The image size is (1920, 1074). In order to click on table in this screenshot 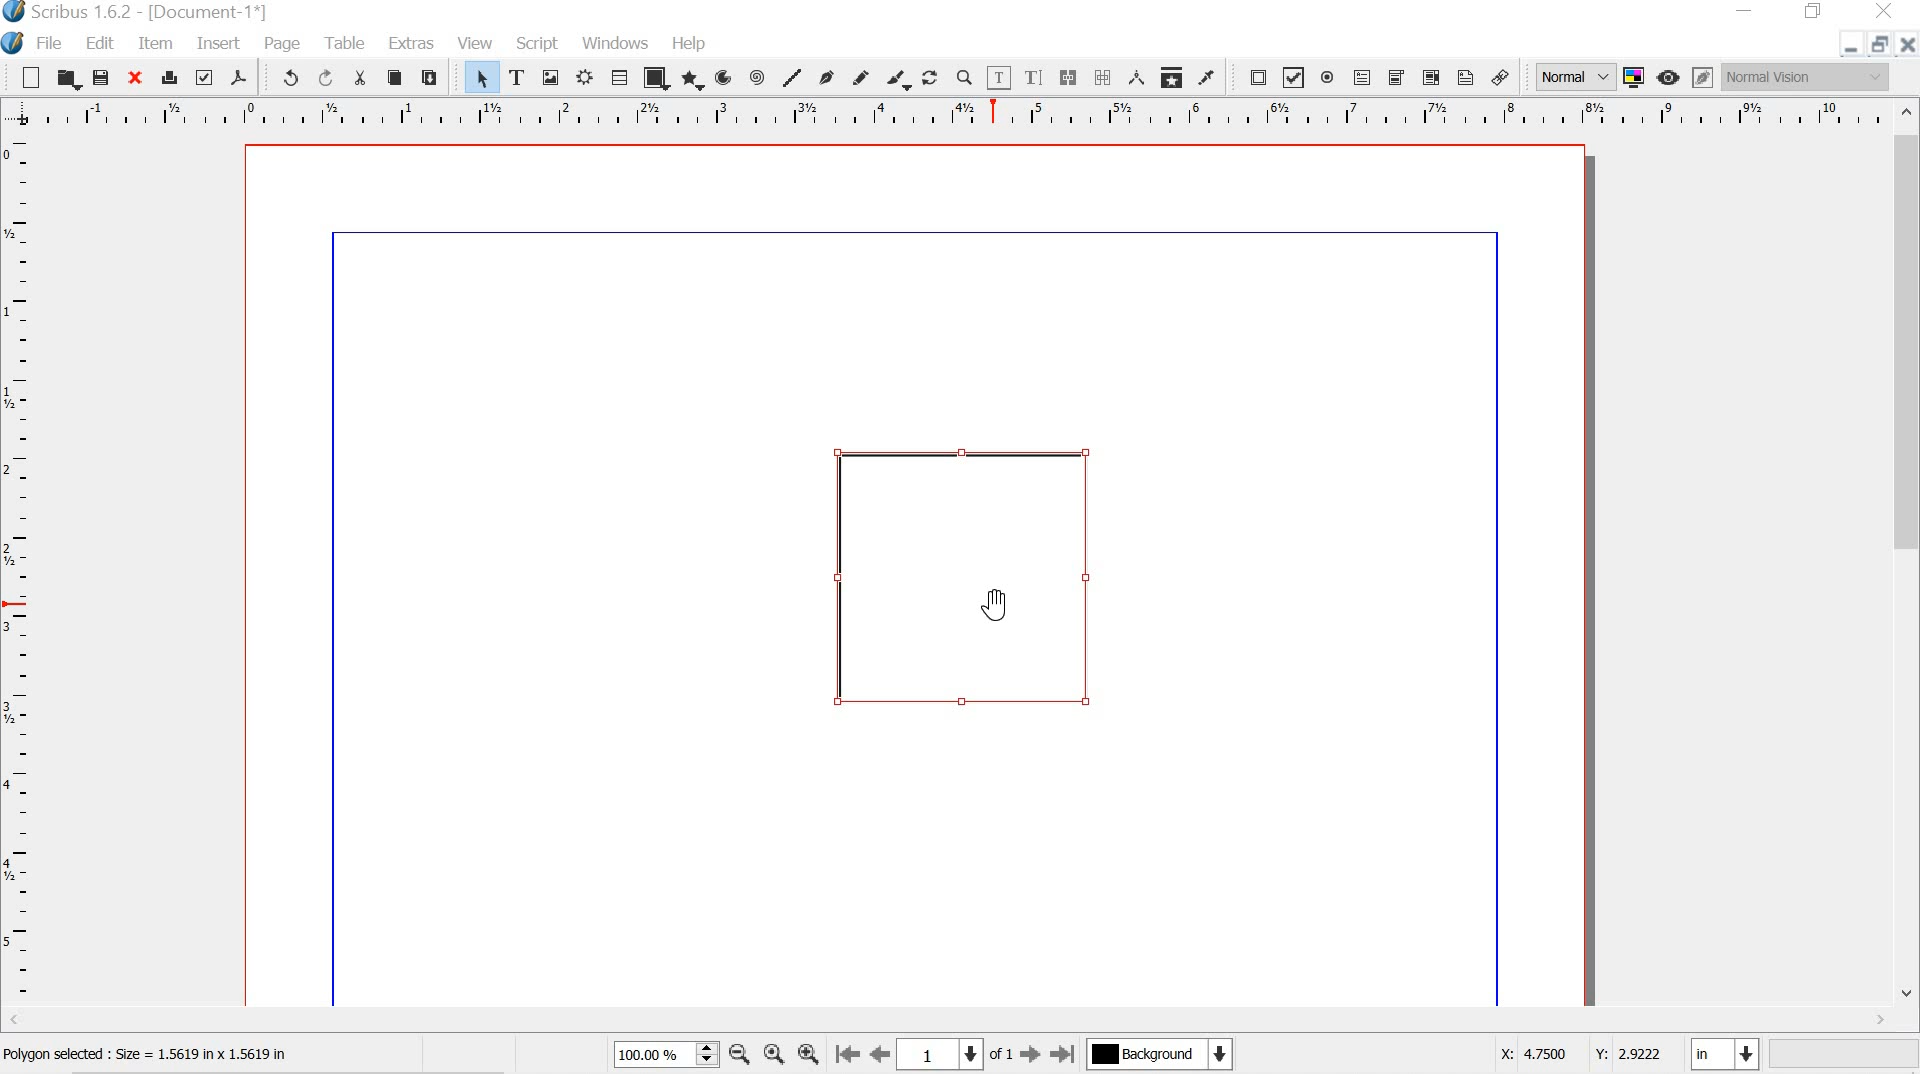, I will do `click(346, 43)`.